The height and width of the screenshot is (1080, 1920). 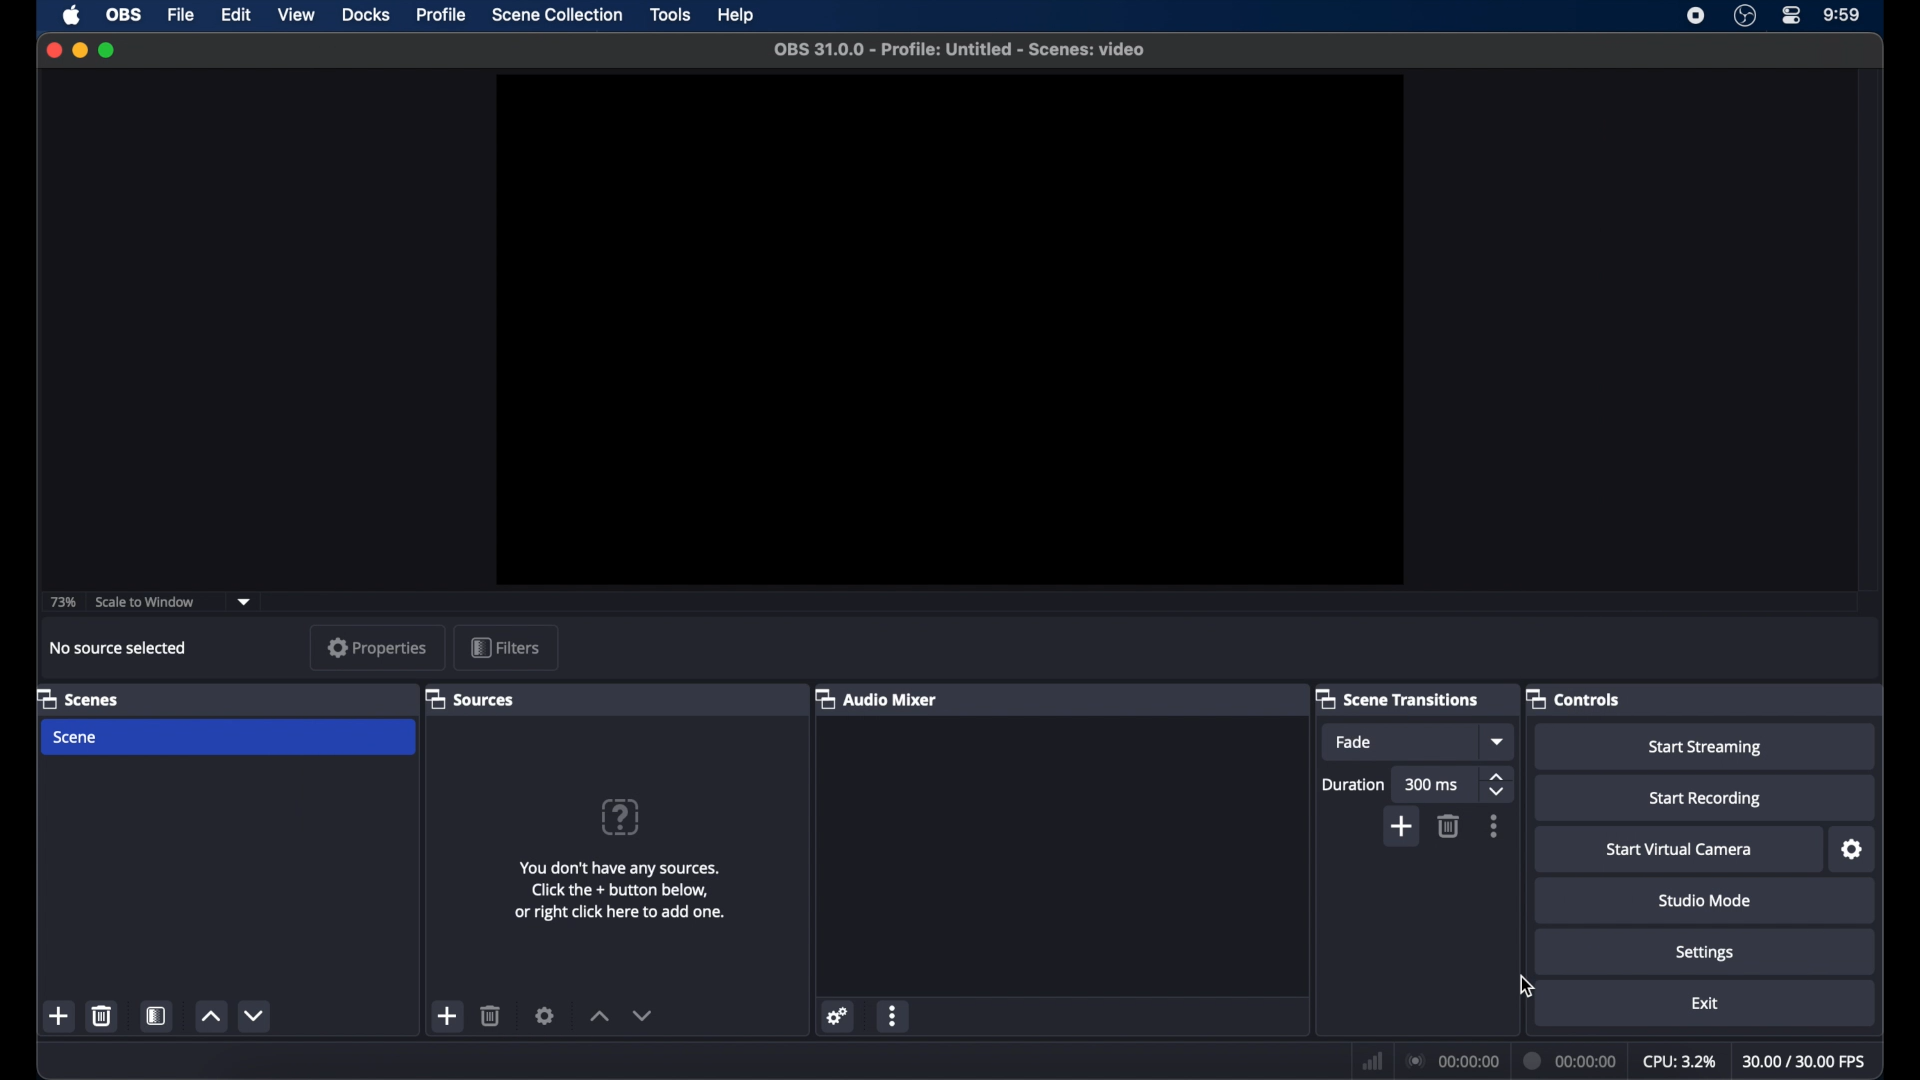 What do you see at coordinates (1454, 1059) in the screenshot?
I see `connection` at bounding box center [1454, 1059].